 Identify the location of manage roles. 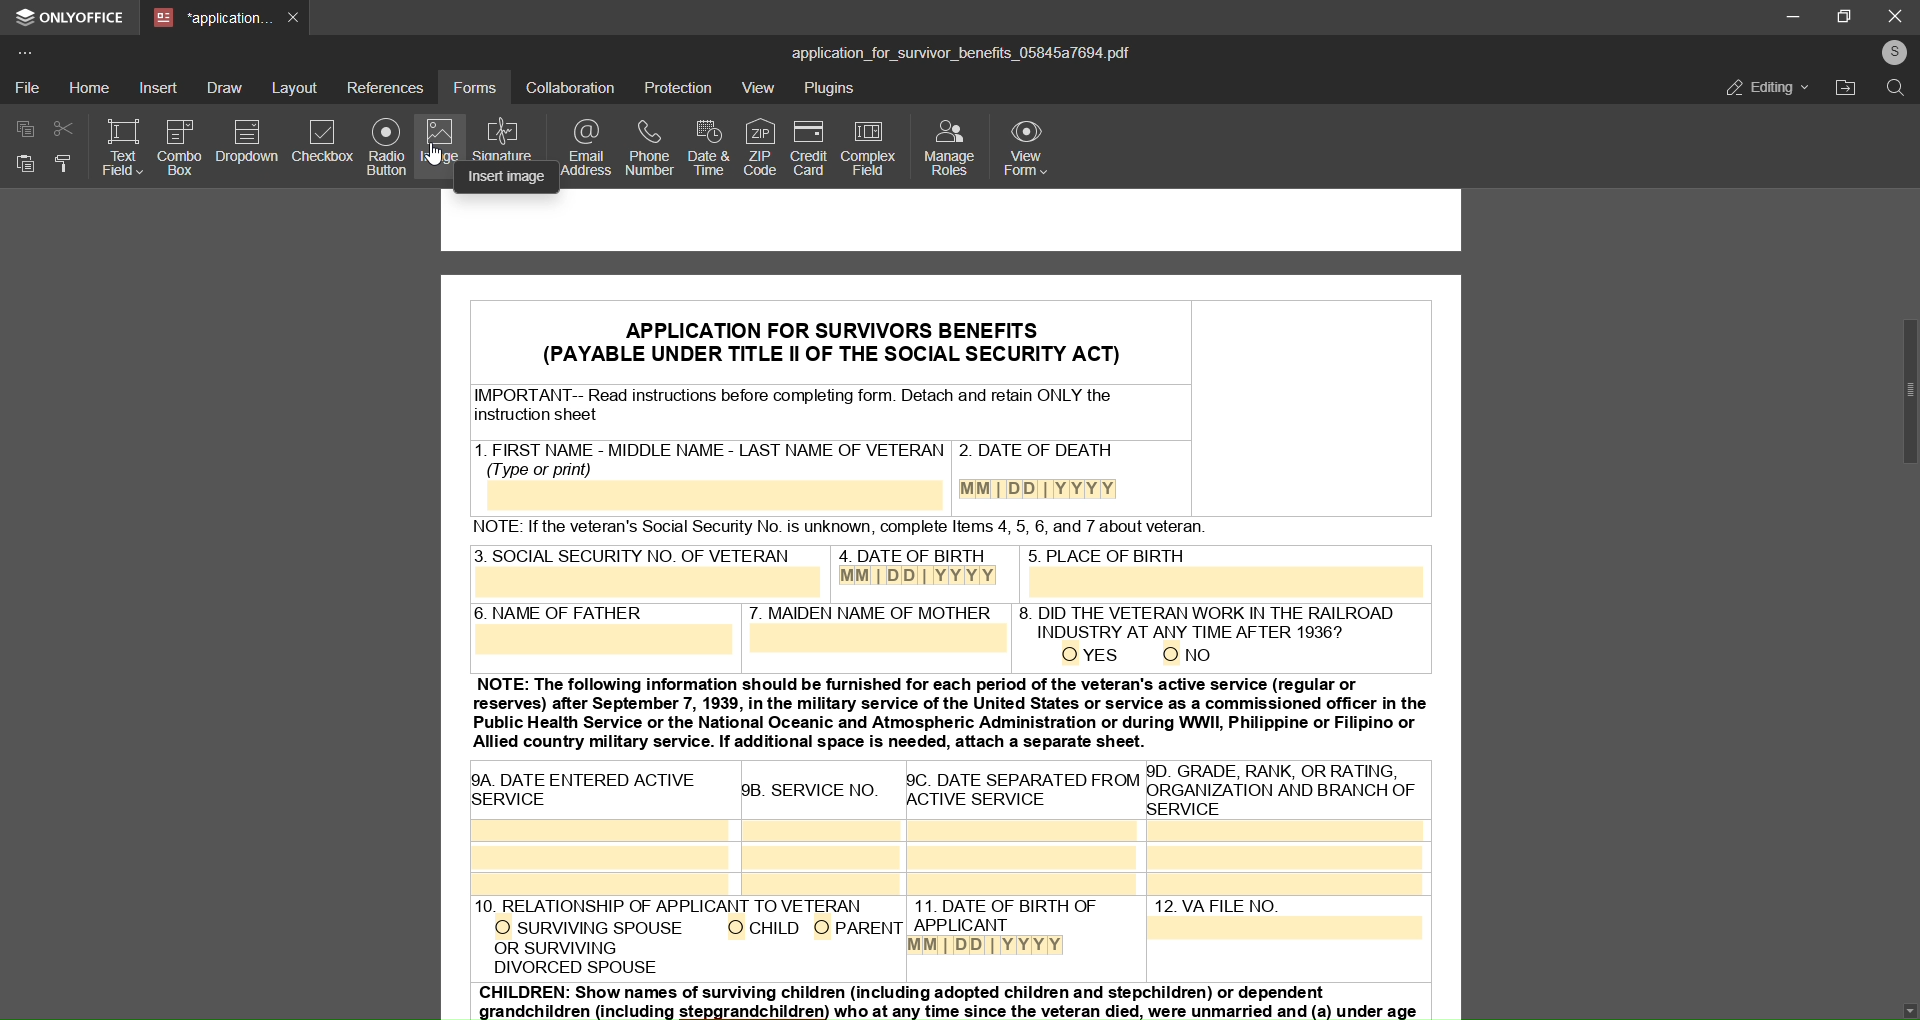
(949, 149).